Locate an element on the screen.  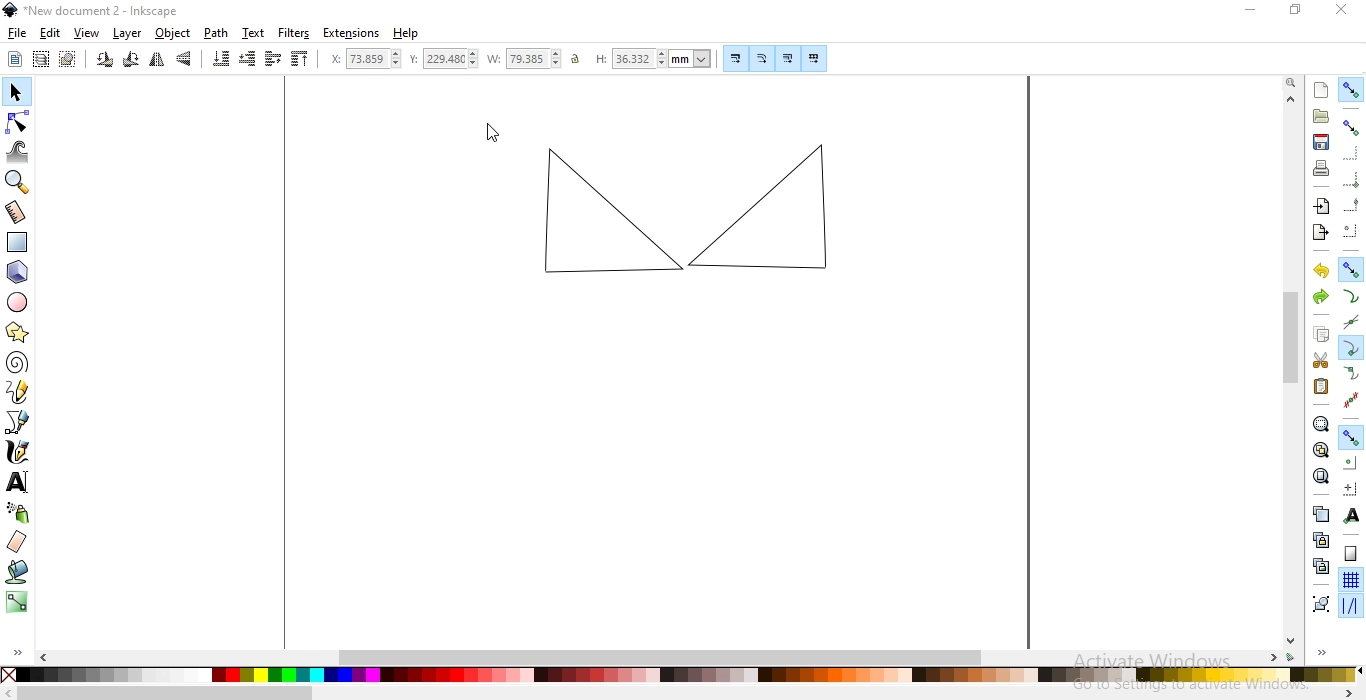
select all objects in all visible and unlocked layers is located at coordinates (42, 58).